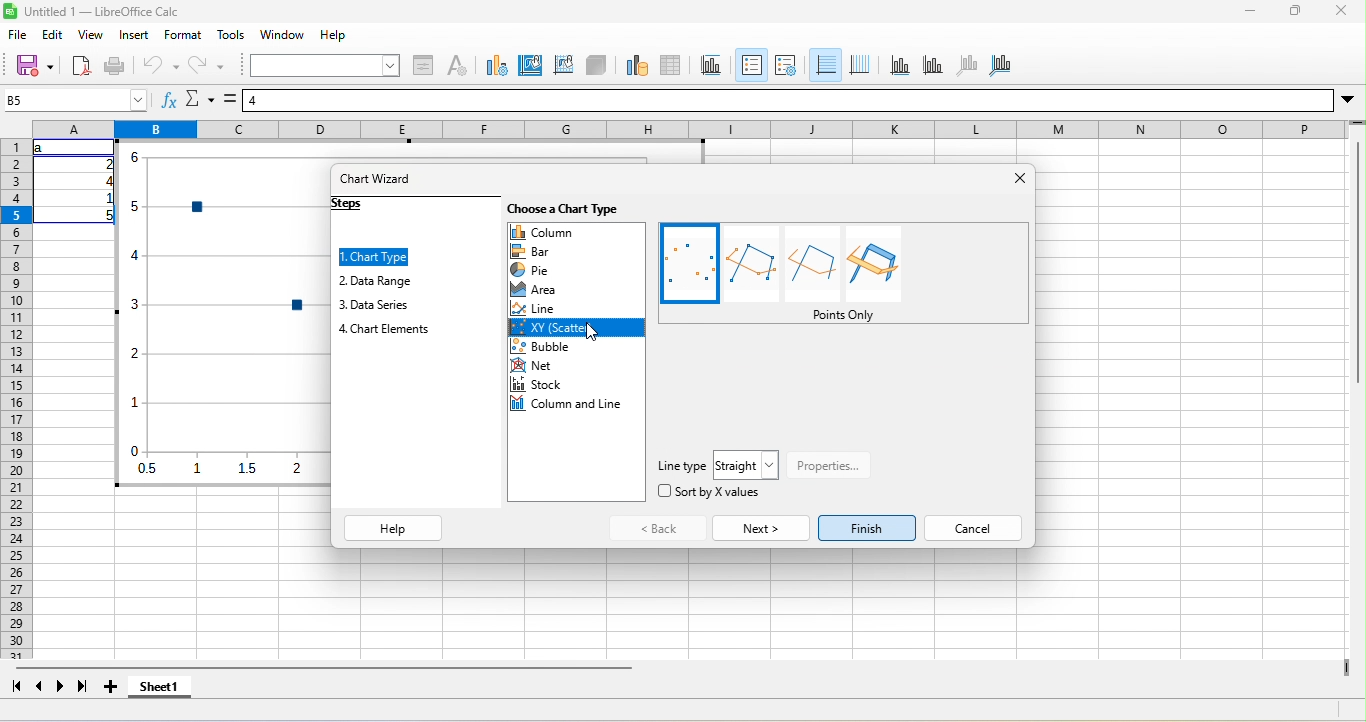 This screenshot has width=1366, height=722. Describe the element at coordinates (134, 35) in the screenshot. I see `insert` at that location.